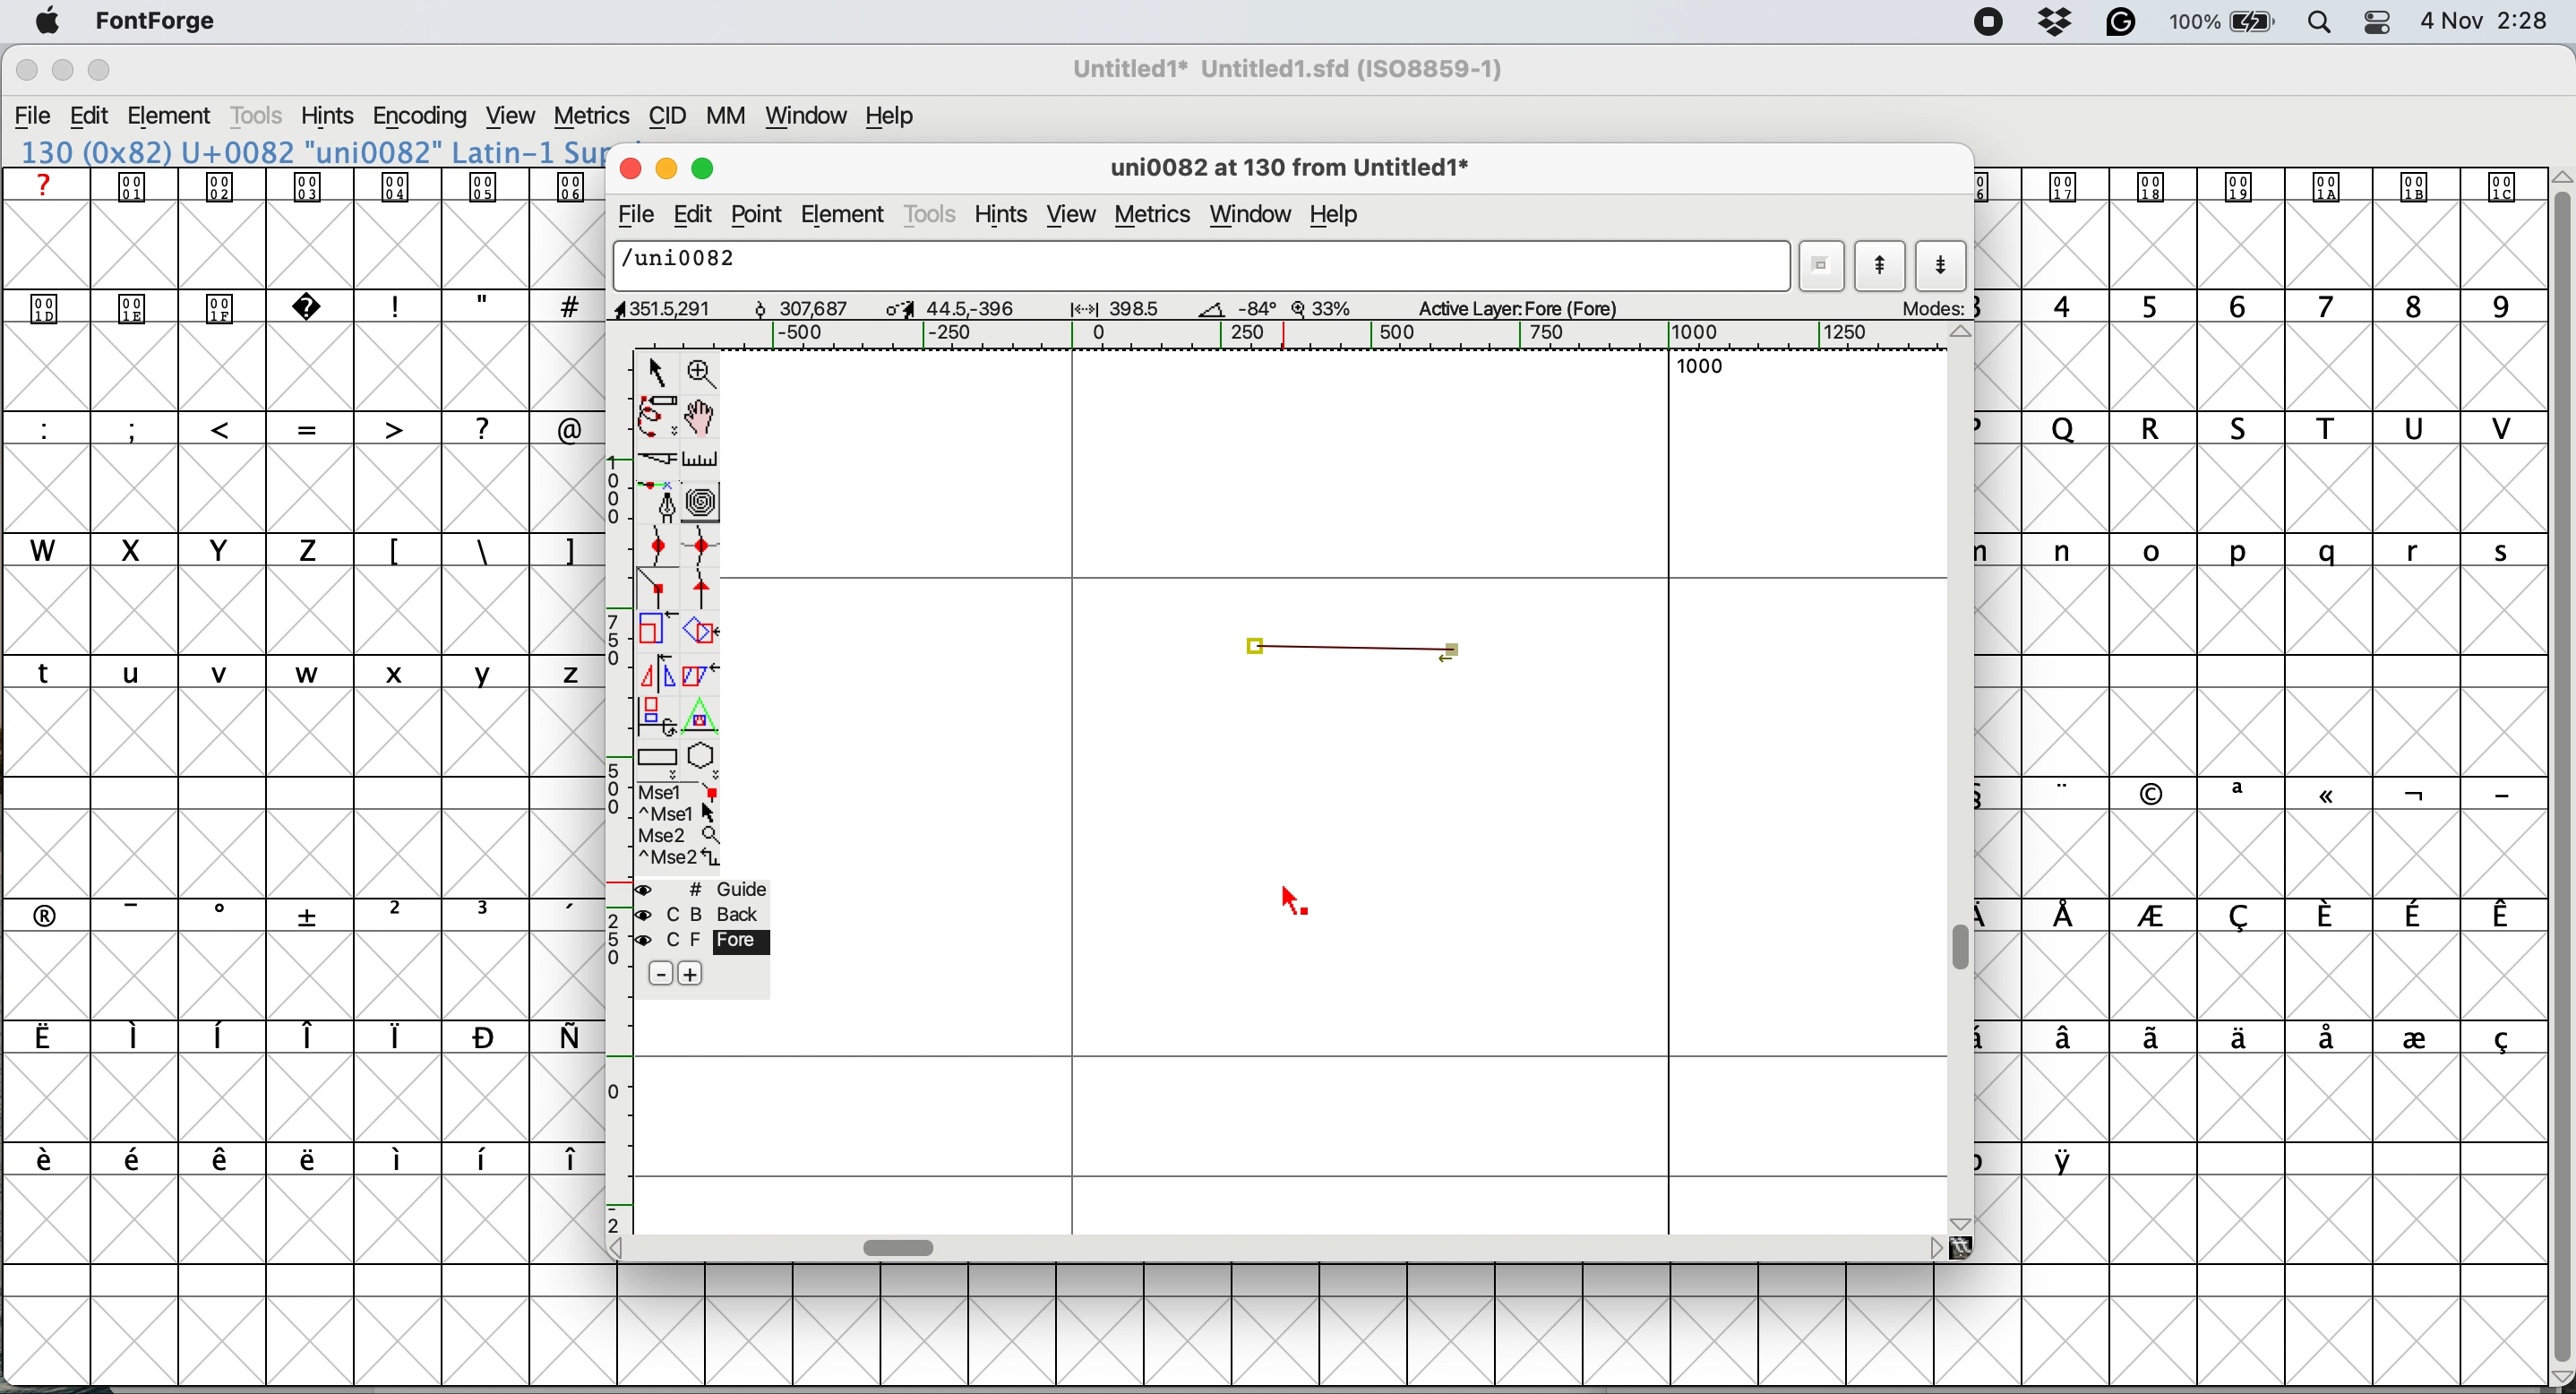  I want to click on active layer, so click(1538, 306).